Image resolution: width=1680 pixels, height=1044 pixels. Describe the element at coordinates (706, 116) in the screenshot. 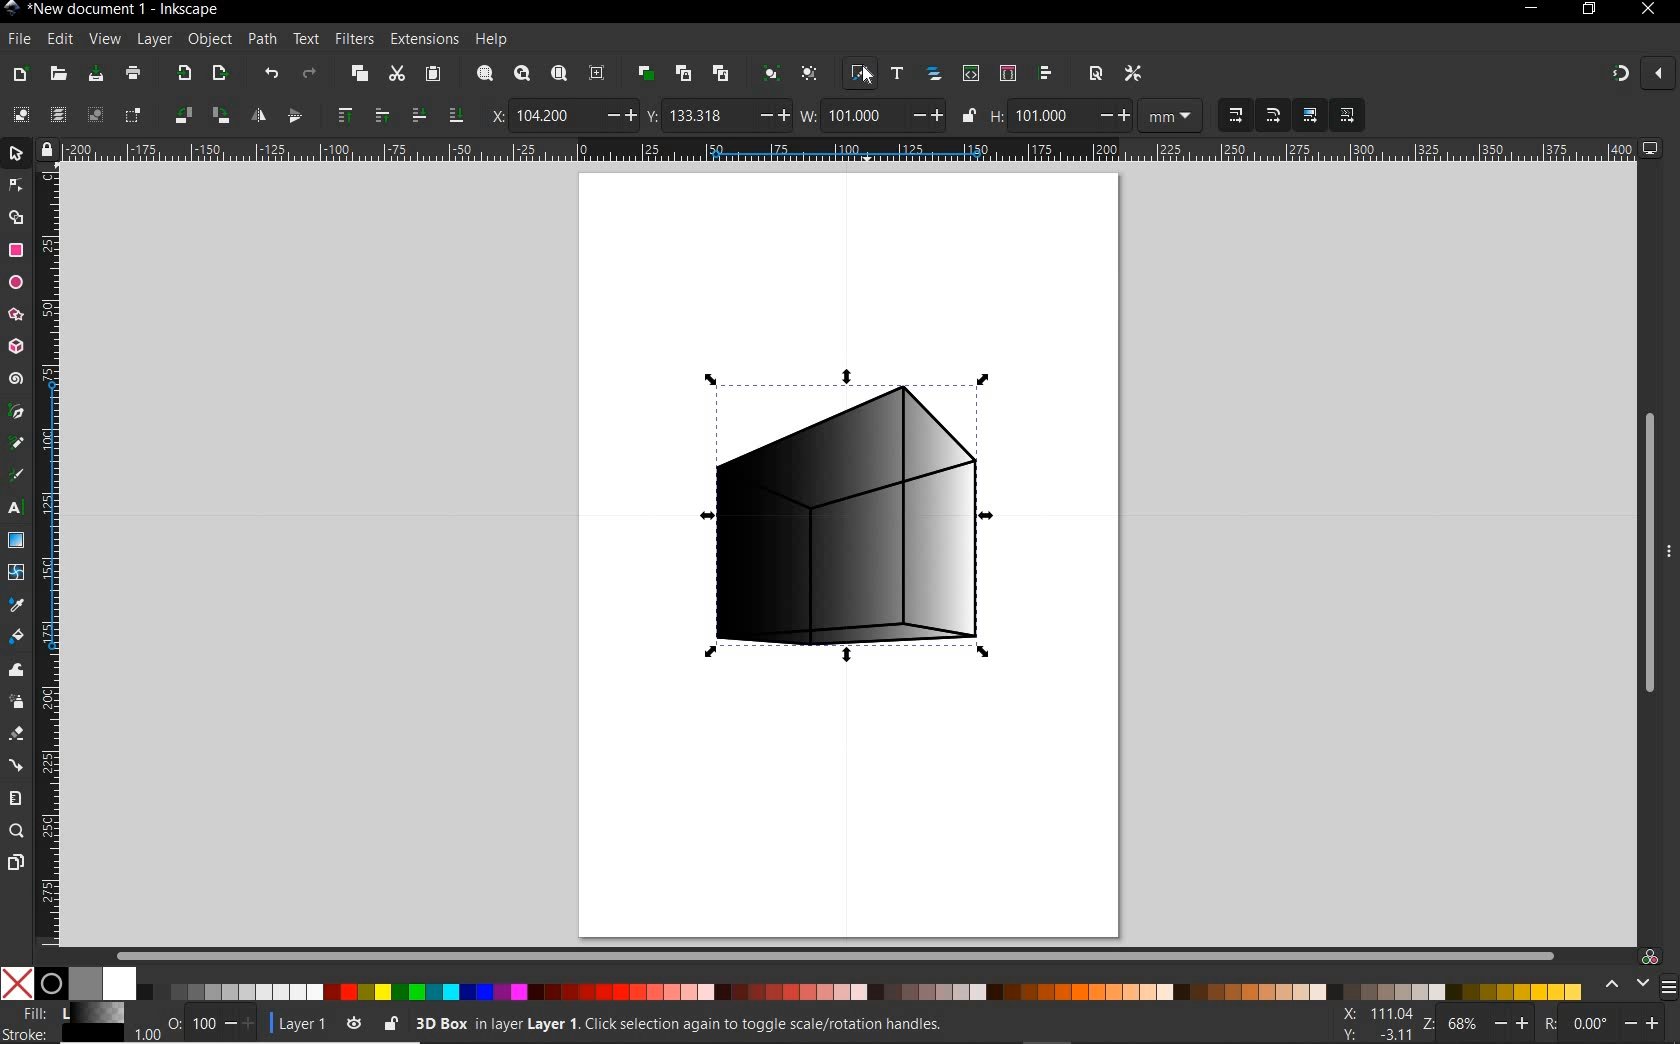

I see `133` at that location.